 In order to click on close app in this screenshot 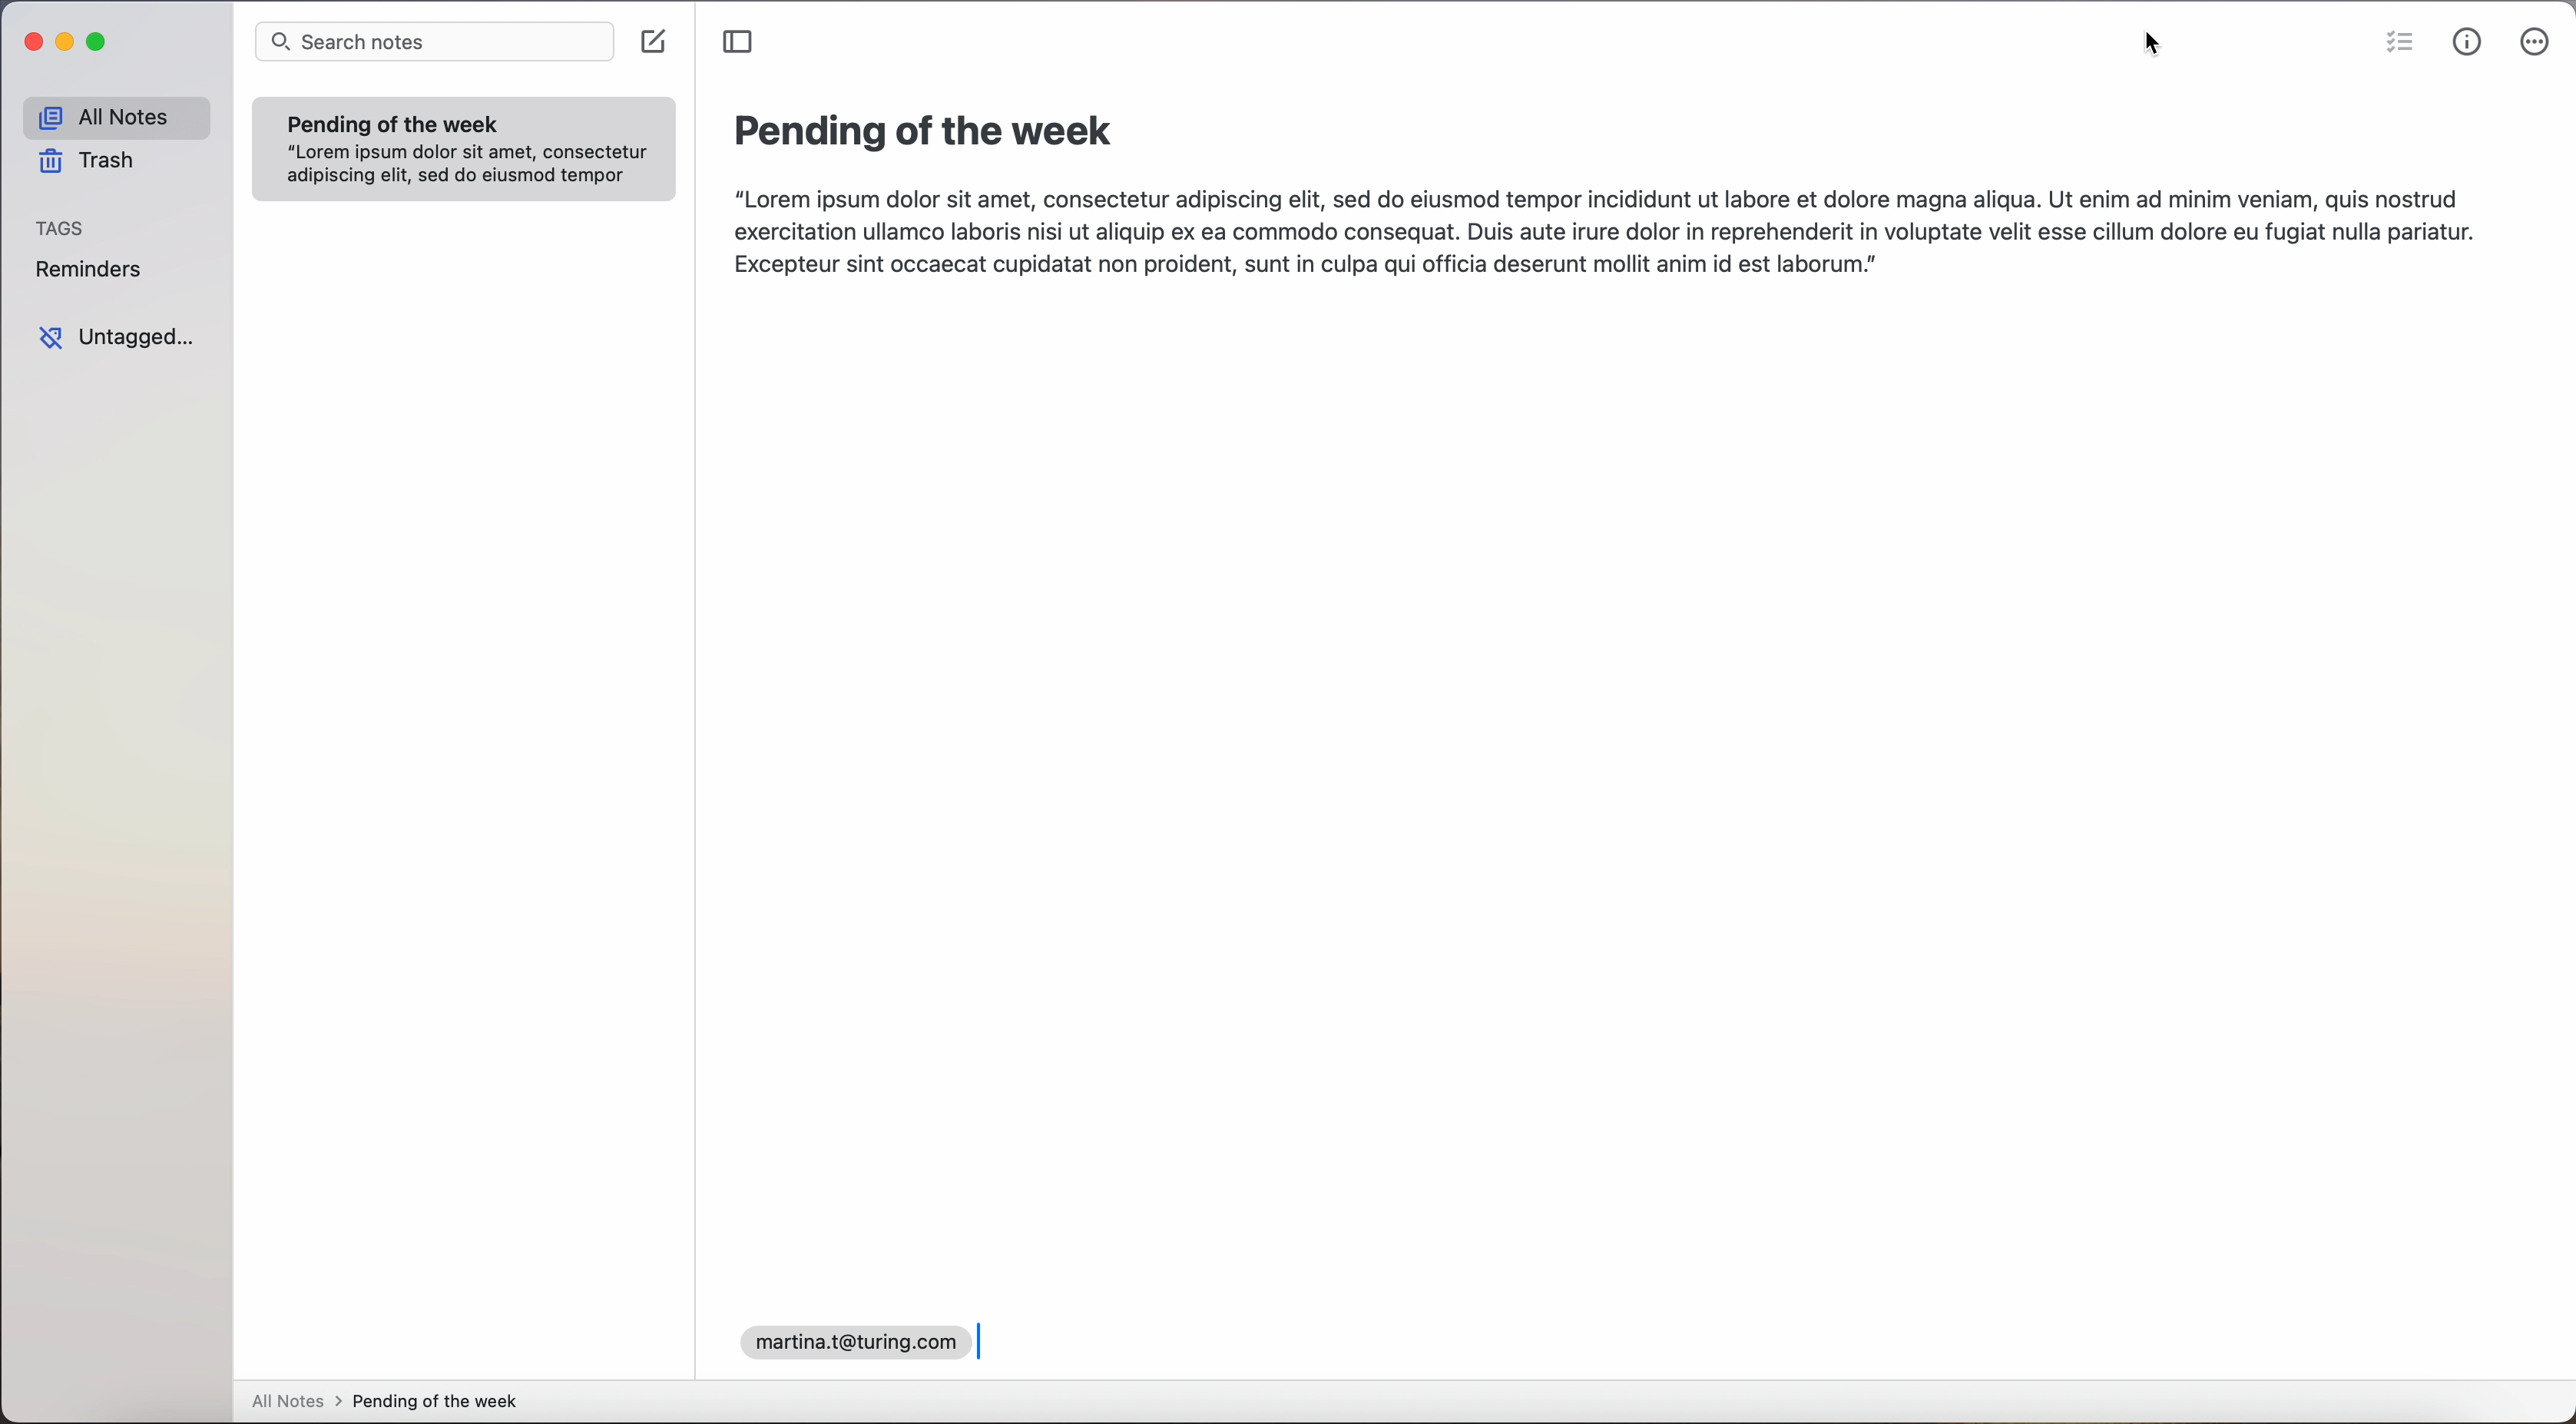, I will do `click(27, 44)`.